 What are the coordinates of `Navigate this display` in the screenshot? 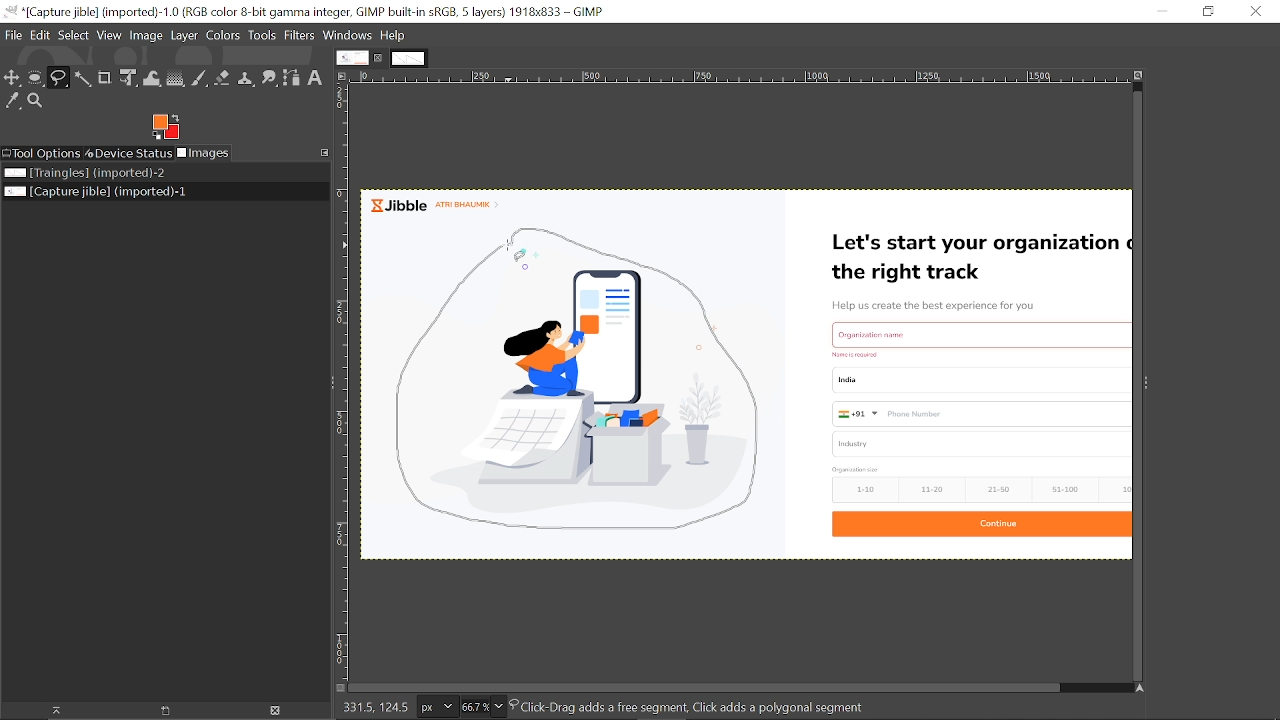 It's located at (1141, 688).